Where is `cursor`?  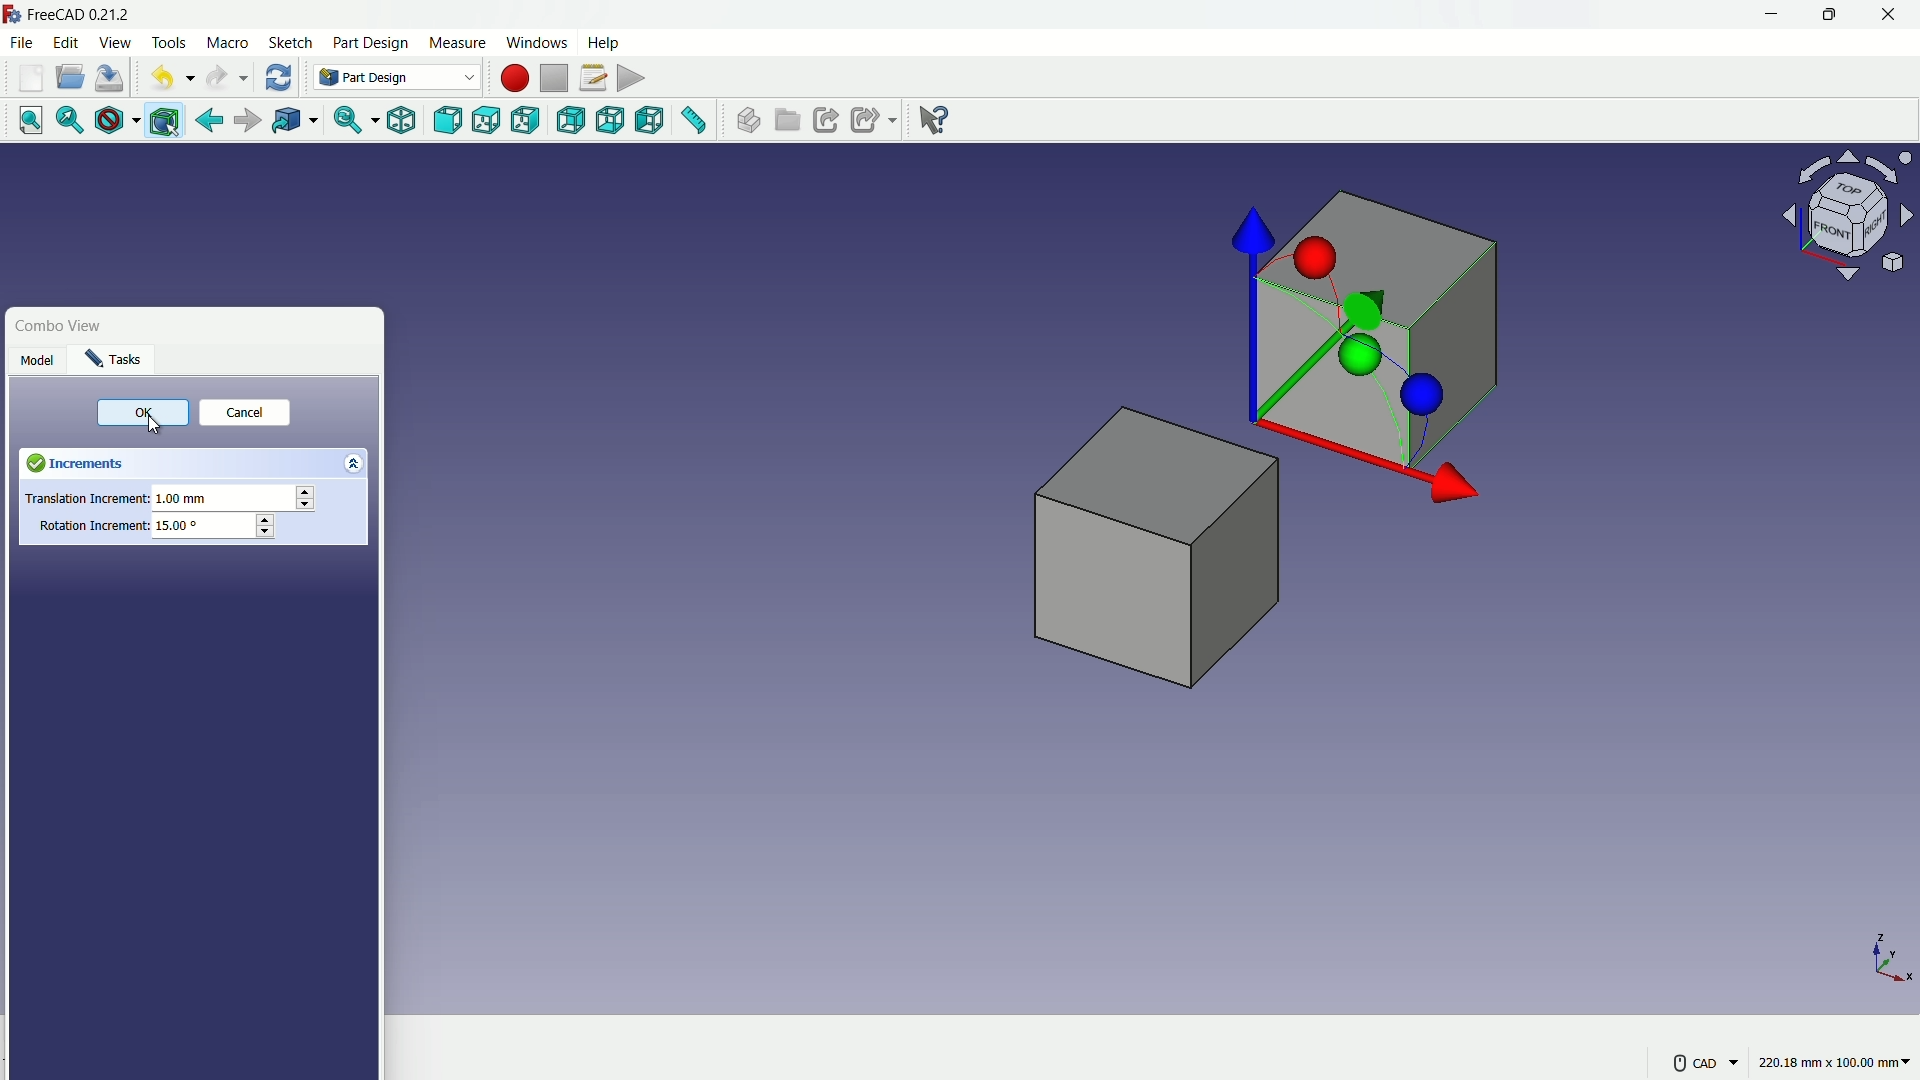
cursor is located at coordinates (158, 428).